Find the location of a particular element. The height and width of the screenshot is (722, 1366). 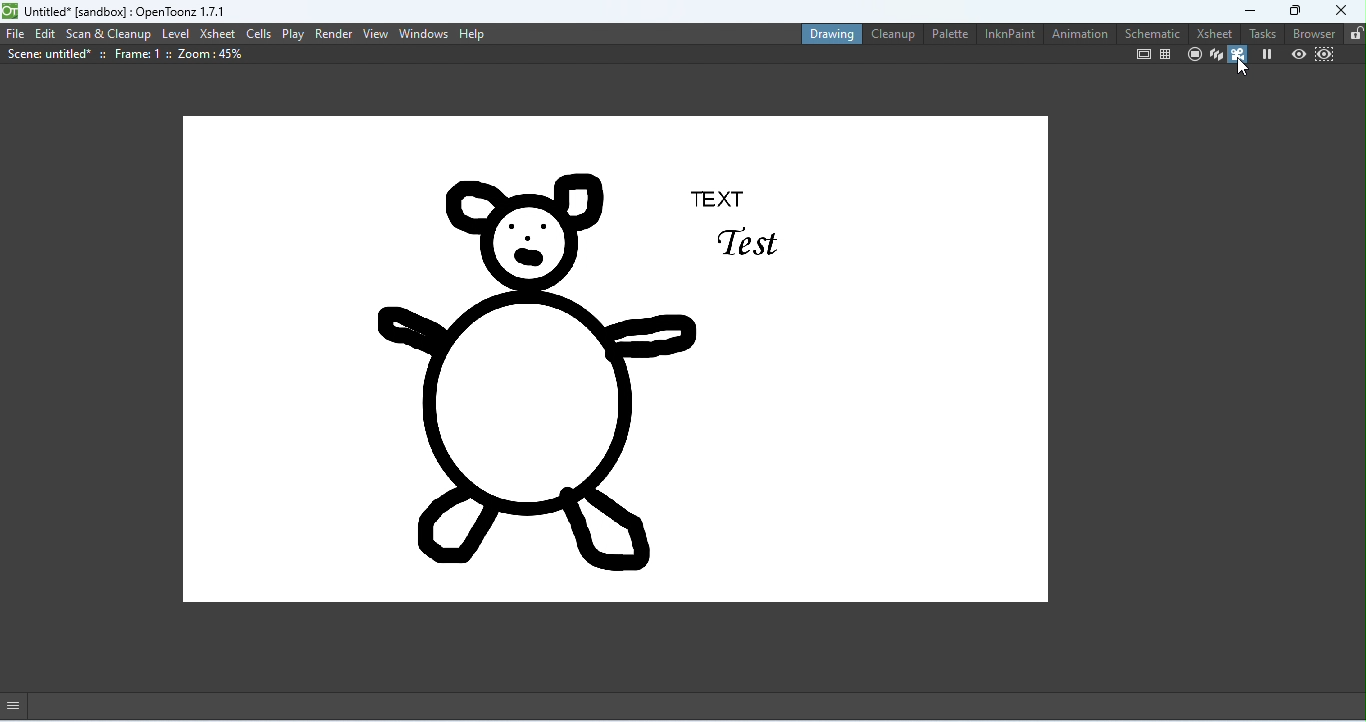

Drawing is located at coordinates (826, 32).